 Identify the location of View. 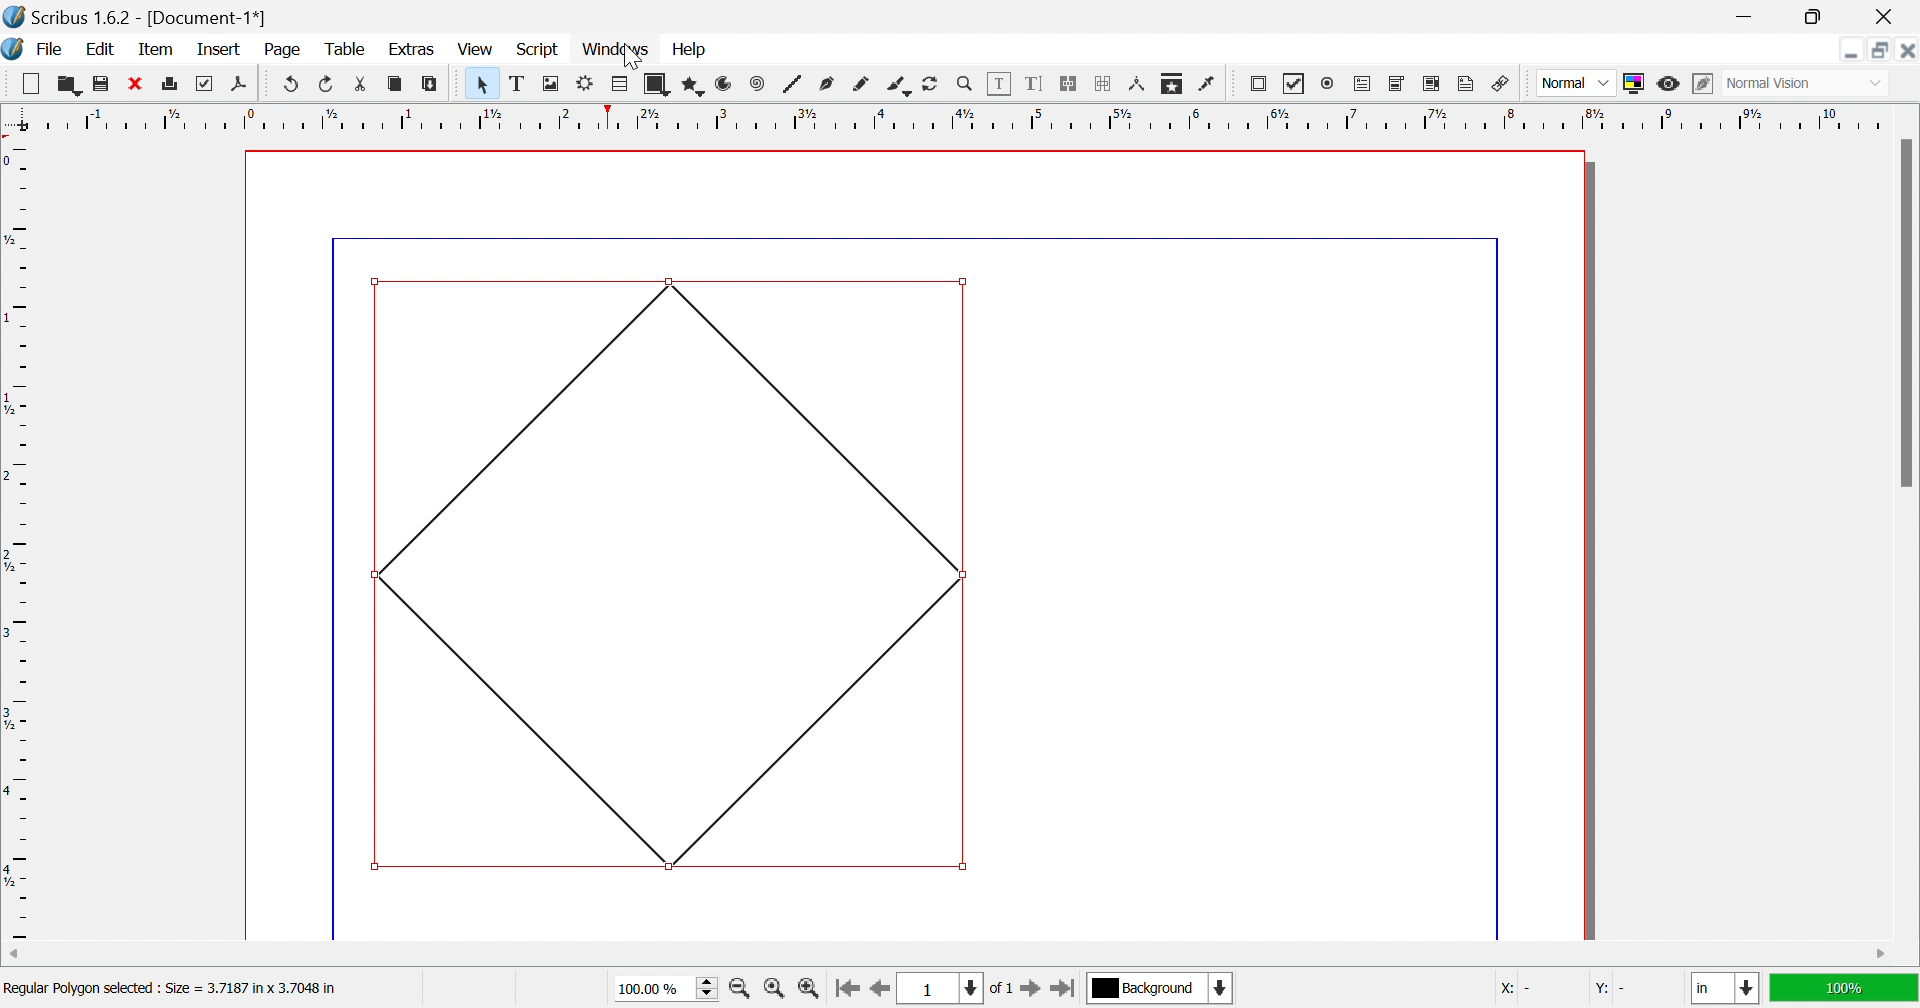
(475, 49).